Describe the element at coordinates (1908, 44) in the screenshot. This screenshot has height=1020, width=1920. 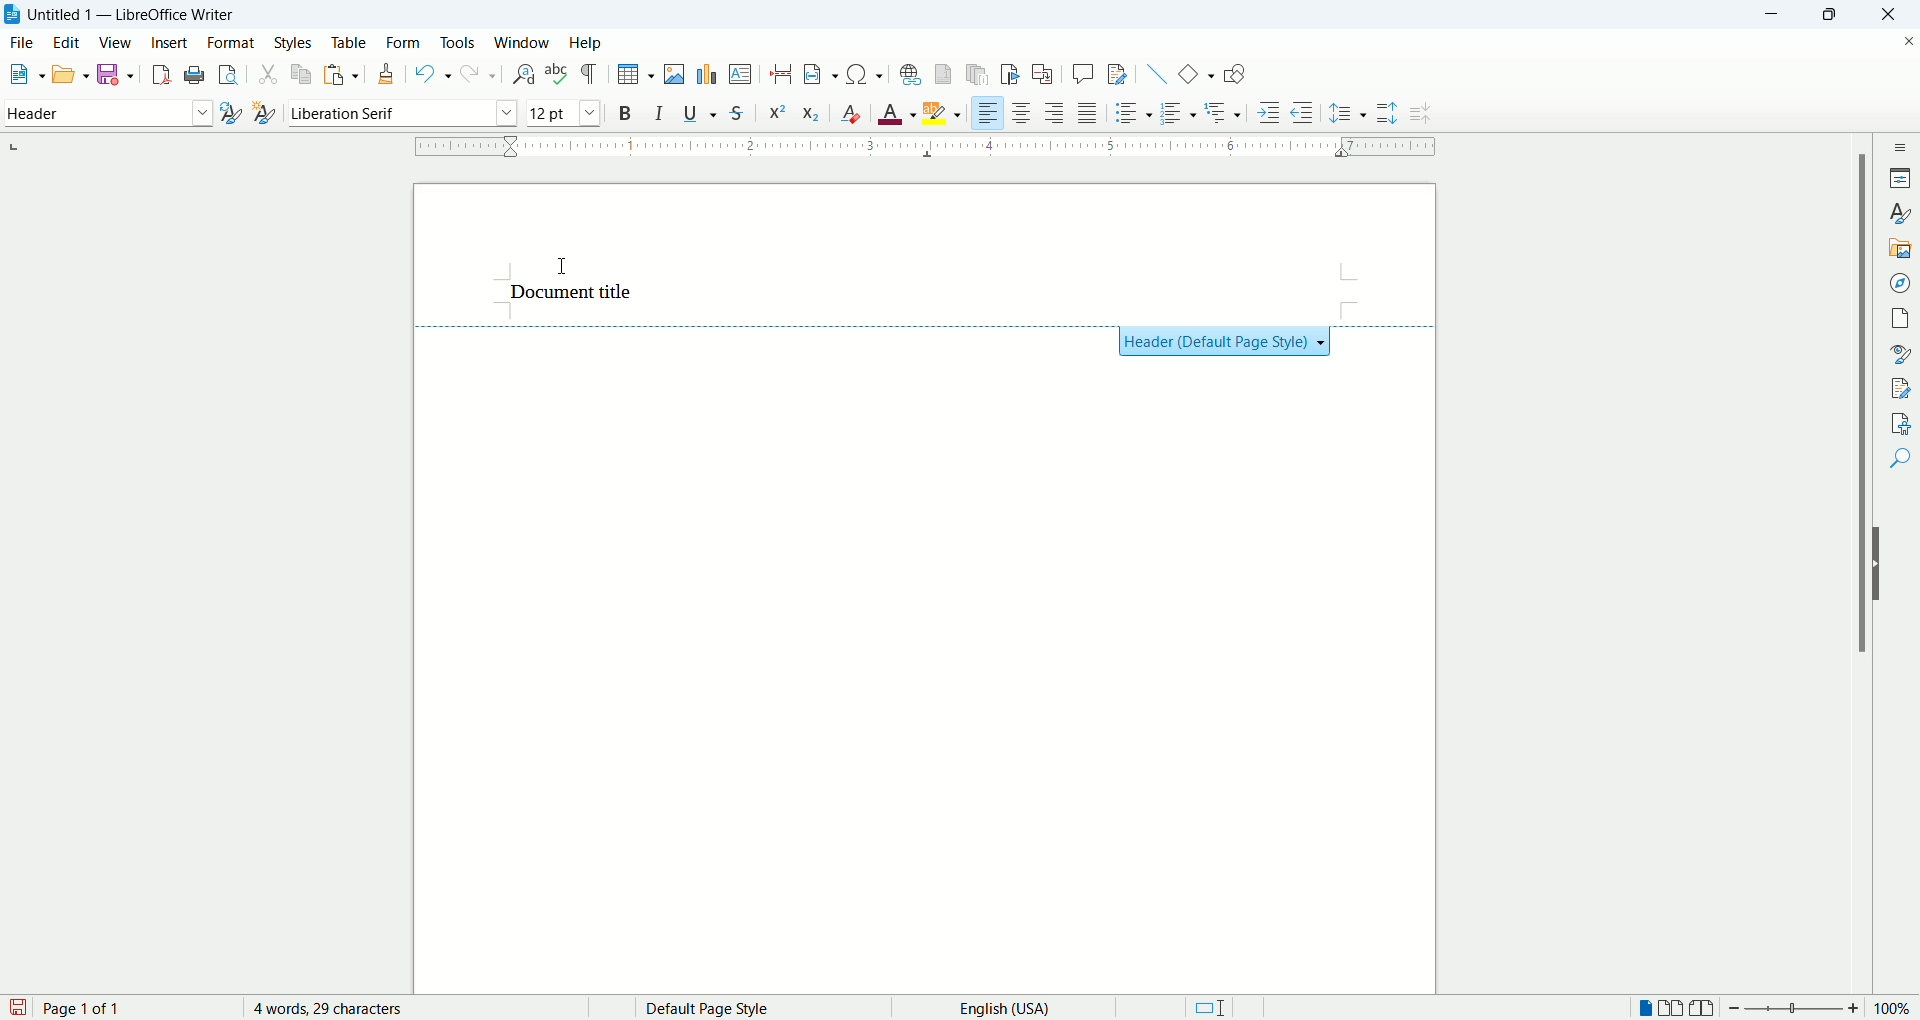
I see `close document` at that location.